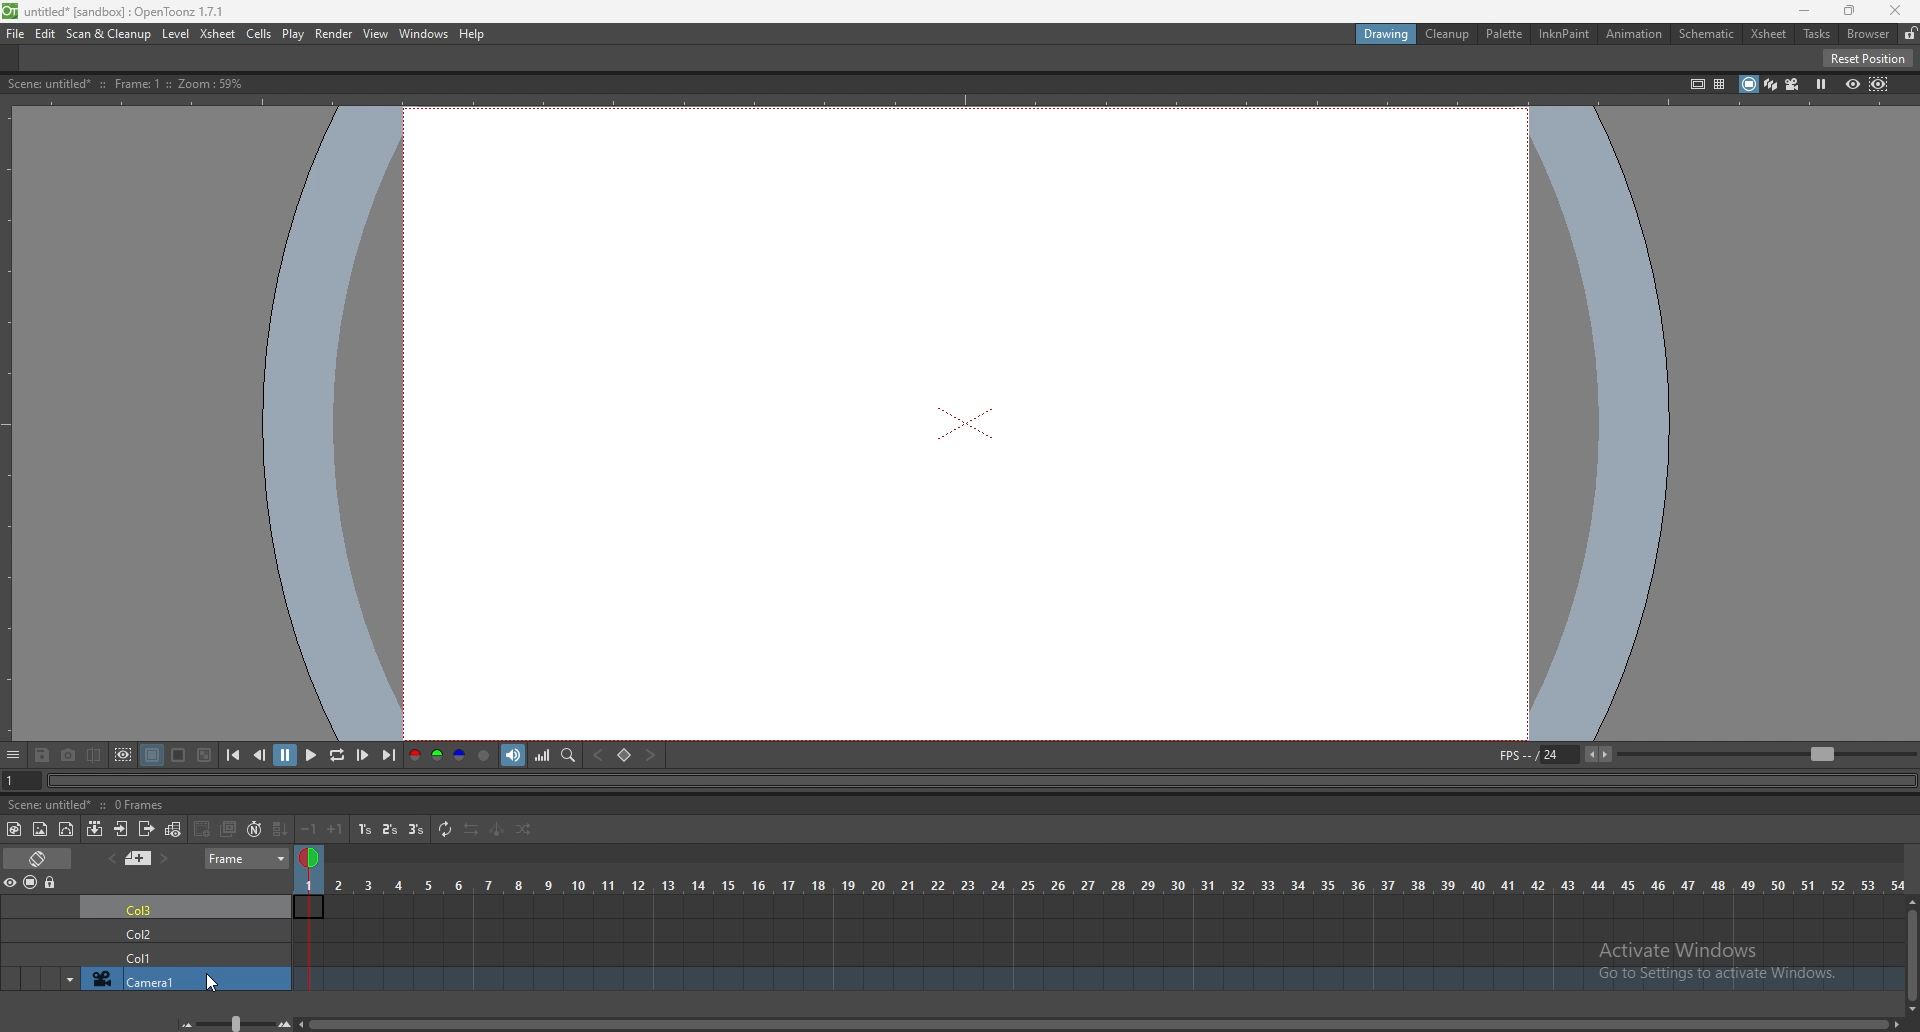 The image size is (1920, 1032). What do you see at coordinates (1100, 981) in the screenshot?
I see `camera timeline` at bounding box center [1100, 981].